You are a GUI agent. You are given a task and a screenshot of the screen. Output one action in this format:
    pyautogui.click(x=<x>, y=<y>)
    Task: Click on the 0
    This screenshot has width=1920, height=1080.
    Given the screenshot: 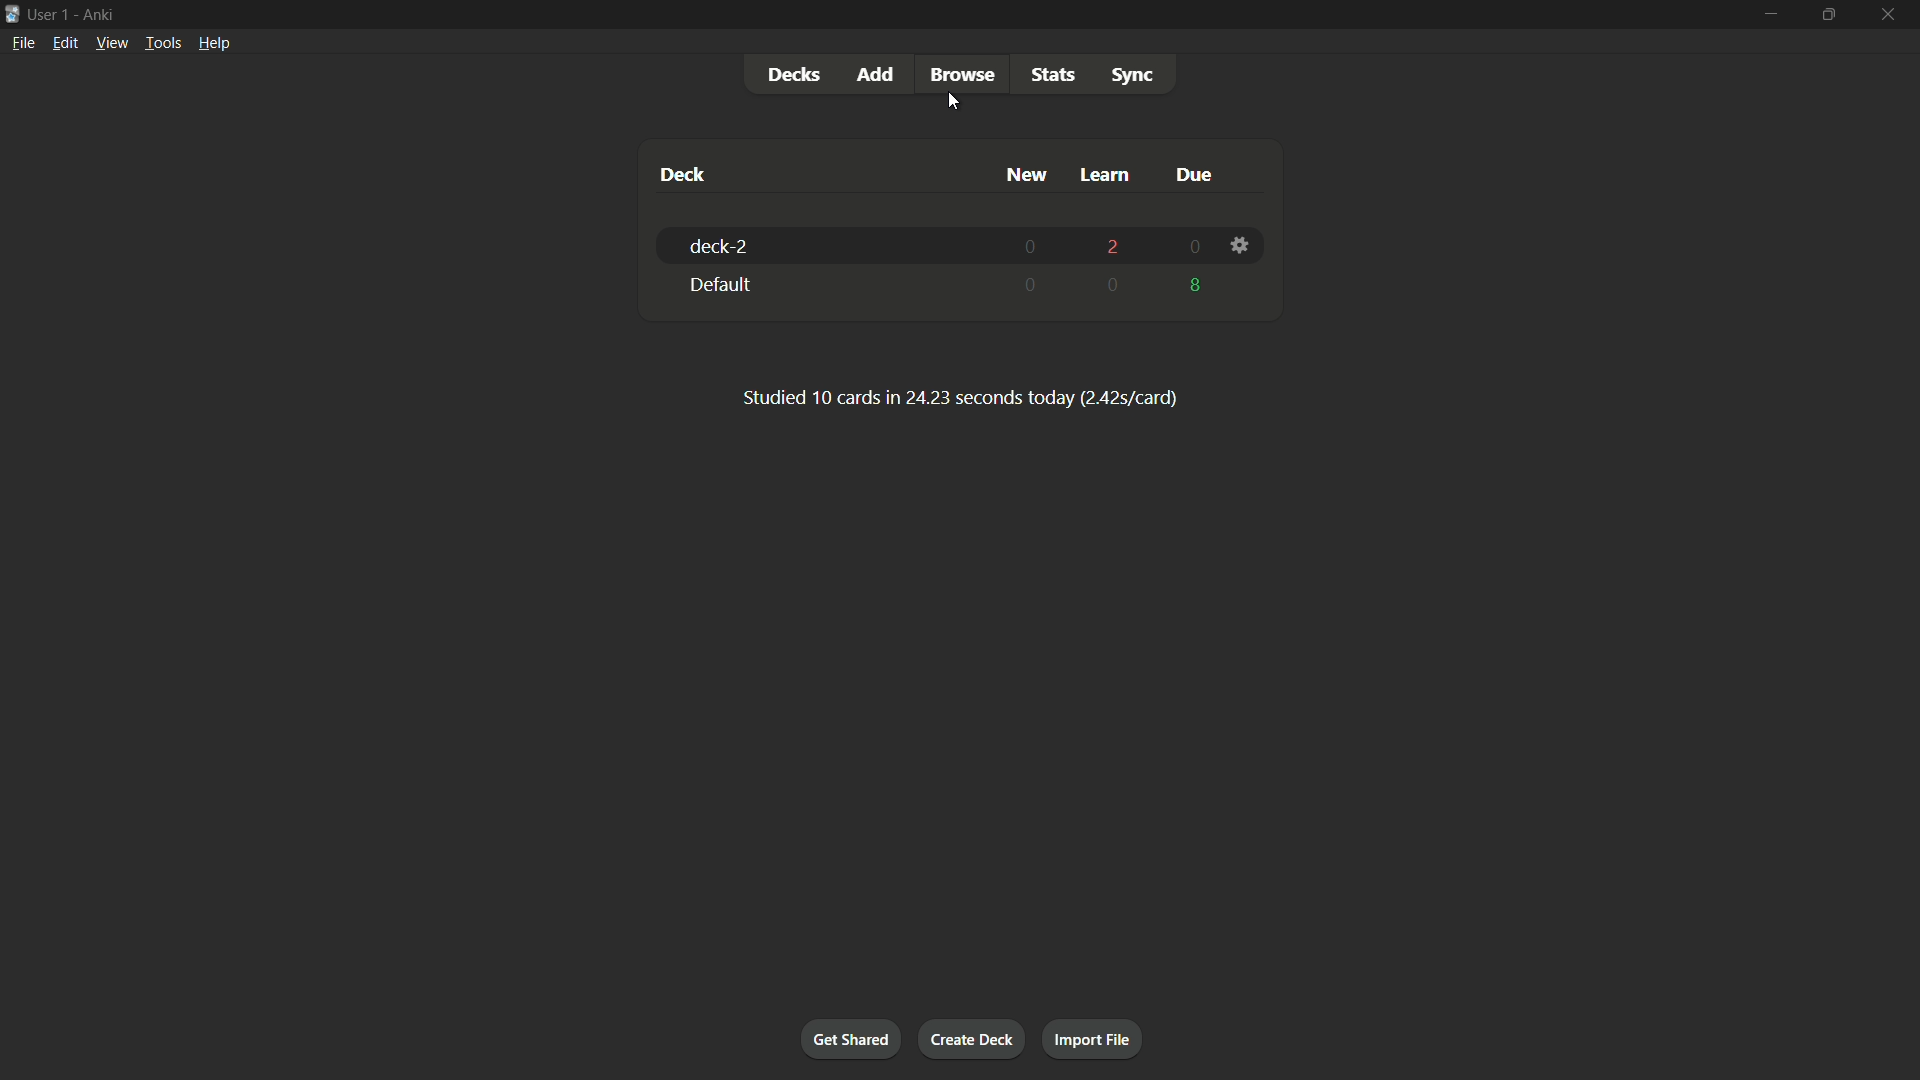 What is the action you would take?
    pyautogui.click(x=1195, y=248)
    